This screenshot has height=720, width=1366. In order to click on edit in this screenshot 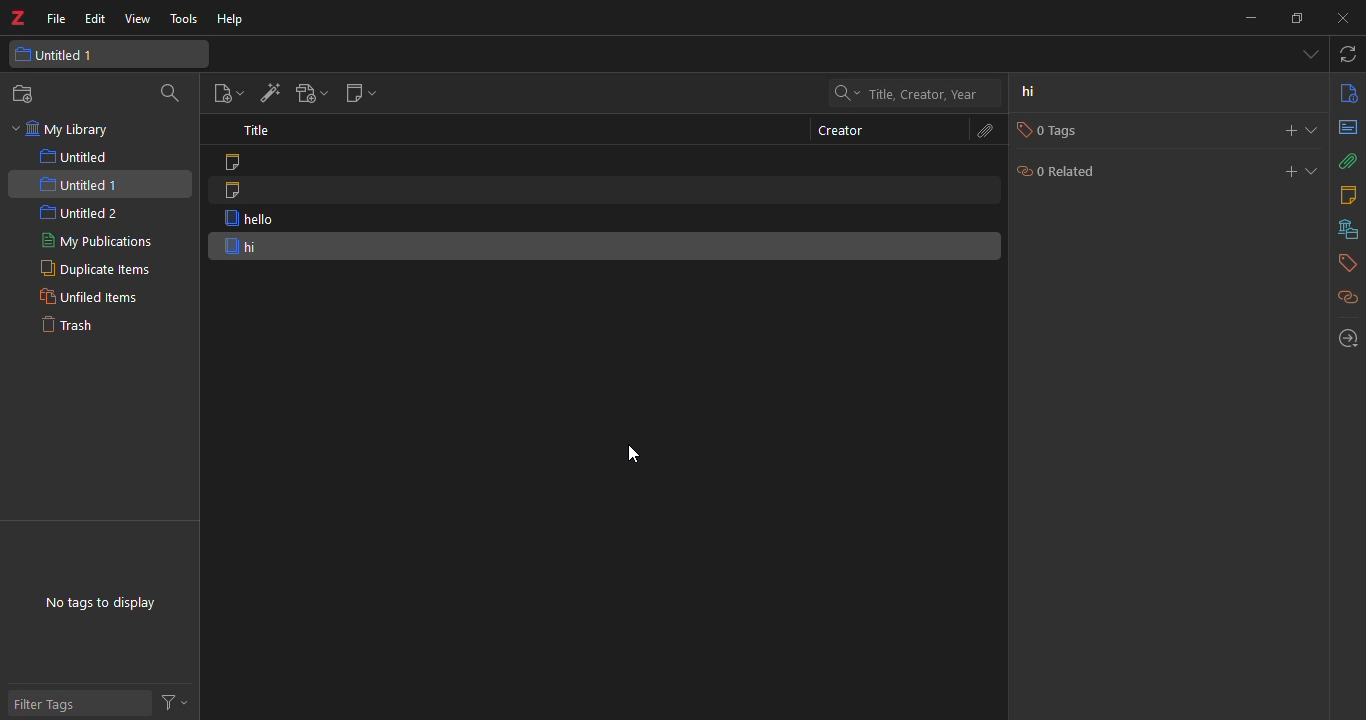, I will do `click(94, 19)`.